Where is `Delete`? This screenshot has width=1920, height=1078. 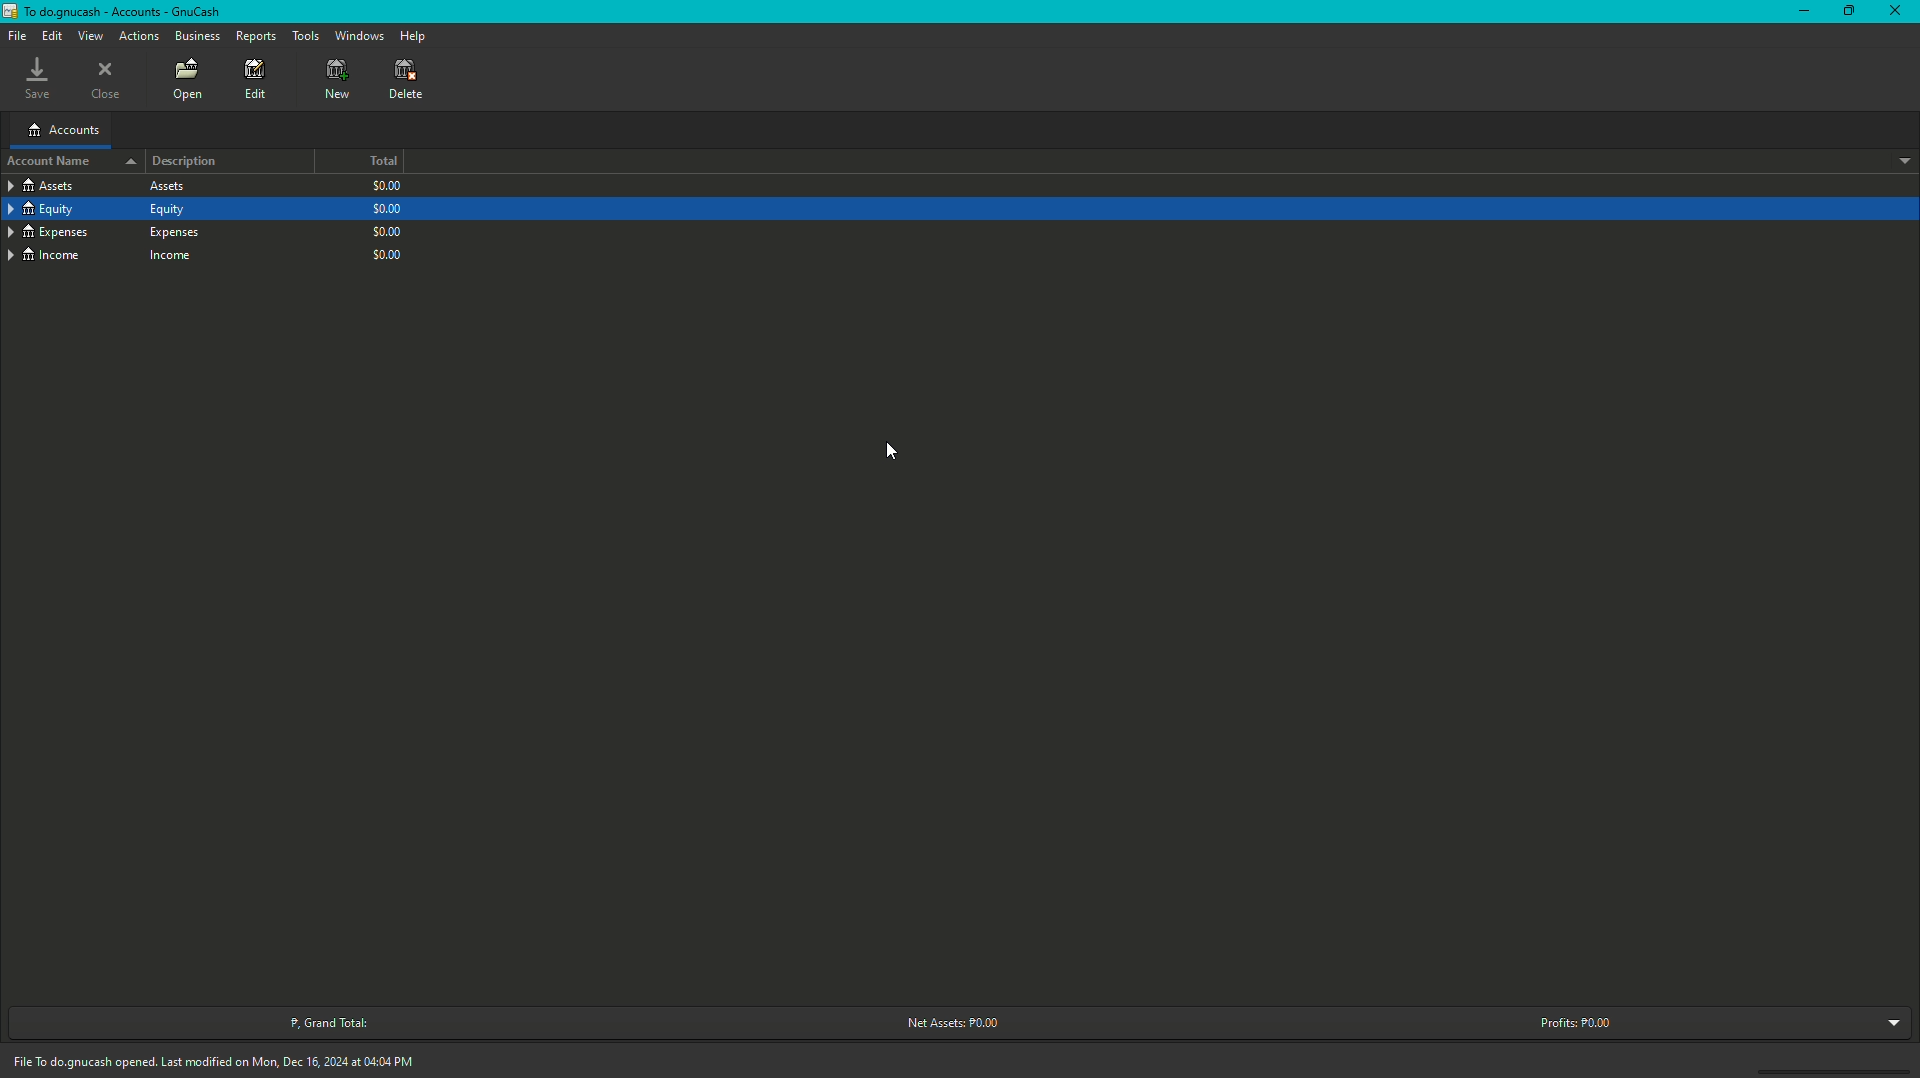
Delete is located at coordinates (407, 81).